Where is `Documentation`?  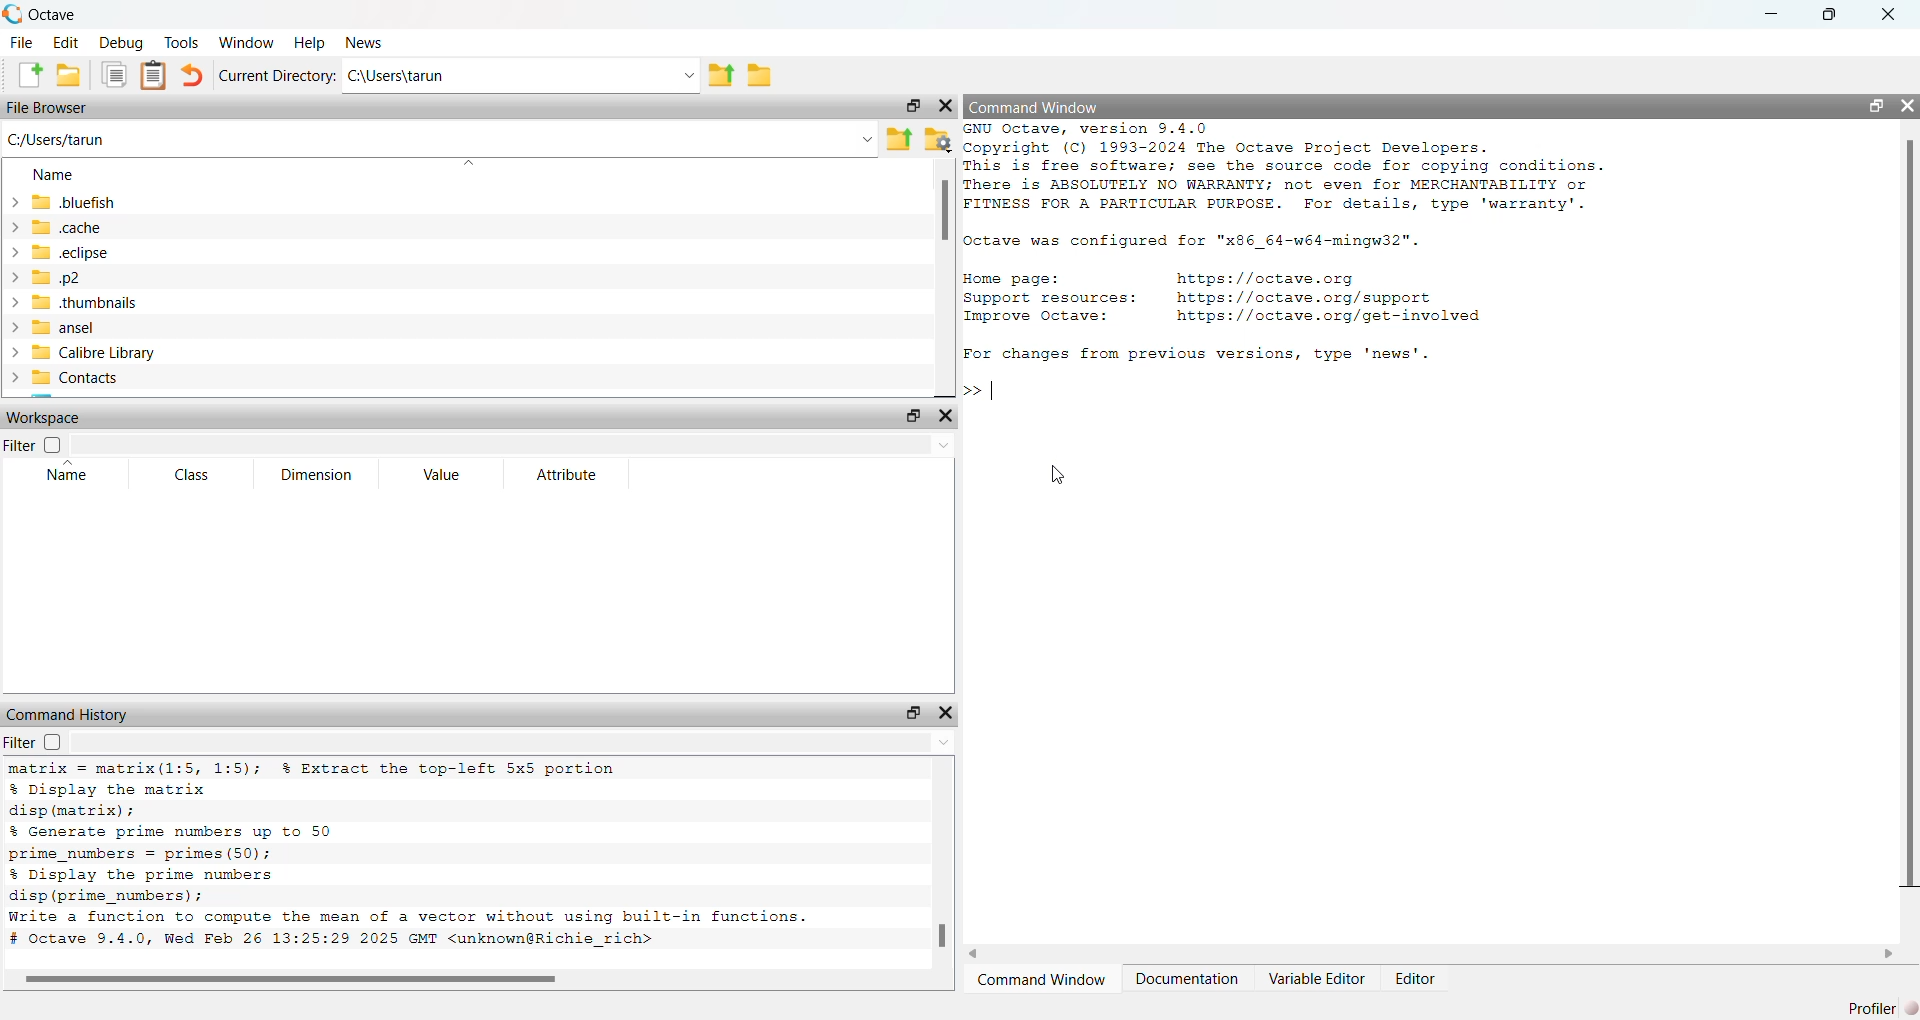
Documentation is located at coordinates (1190, 979).